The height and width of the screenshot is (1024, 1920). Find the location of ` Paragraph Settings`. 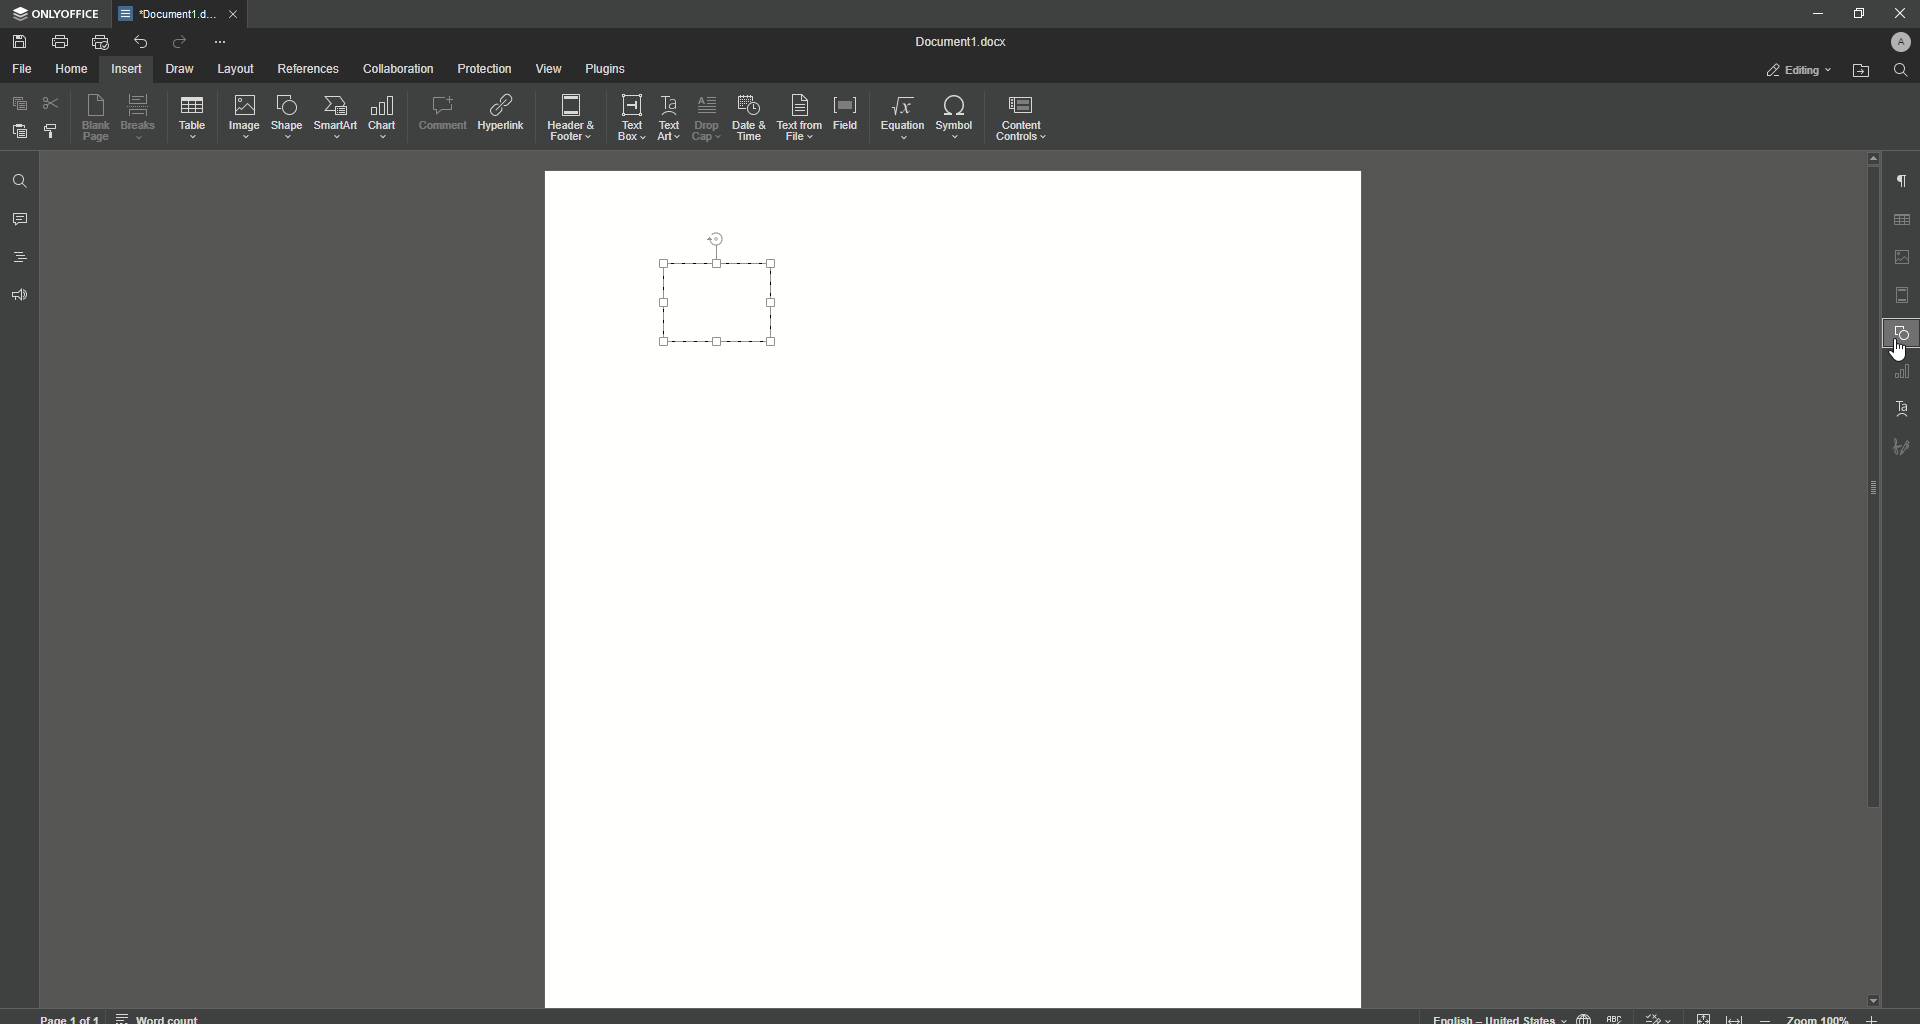

 Paragraph Settings is located at coordinates (1900, 180).